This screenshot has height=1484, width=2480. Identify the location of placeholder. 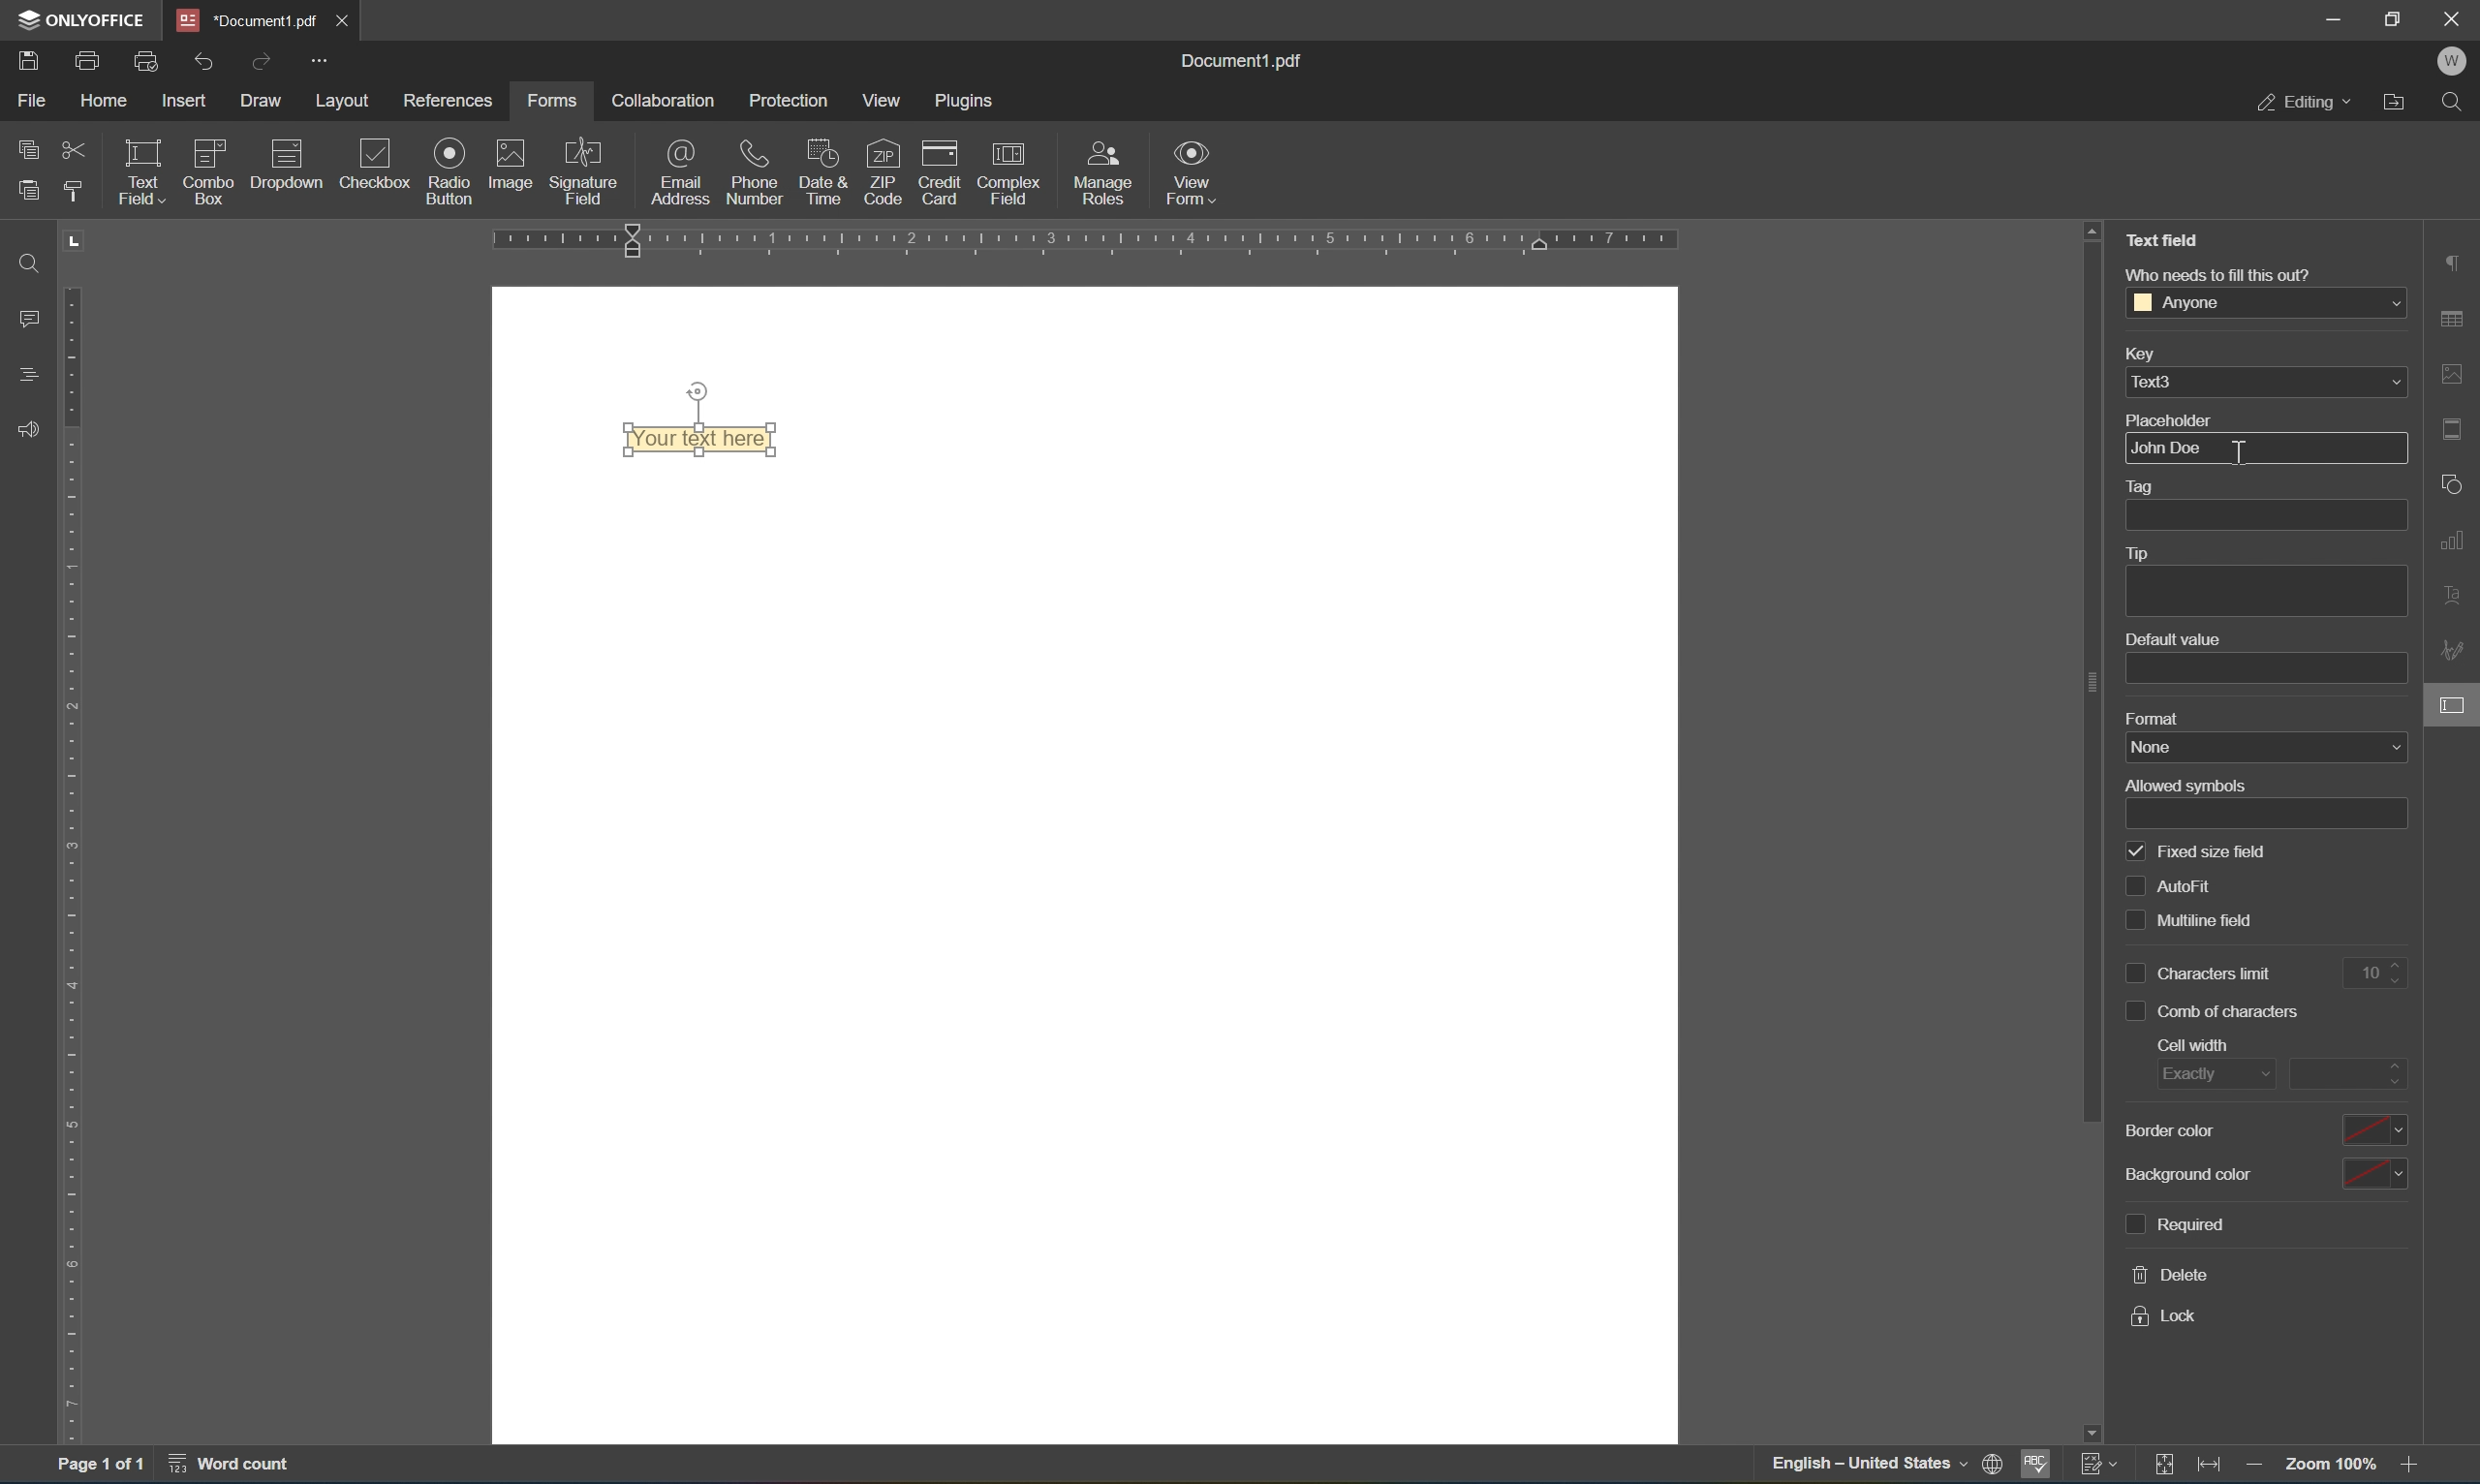
(2223, 416).